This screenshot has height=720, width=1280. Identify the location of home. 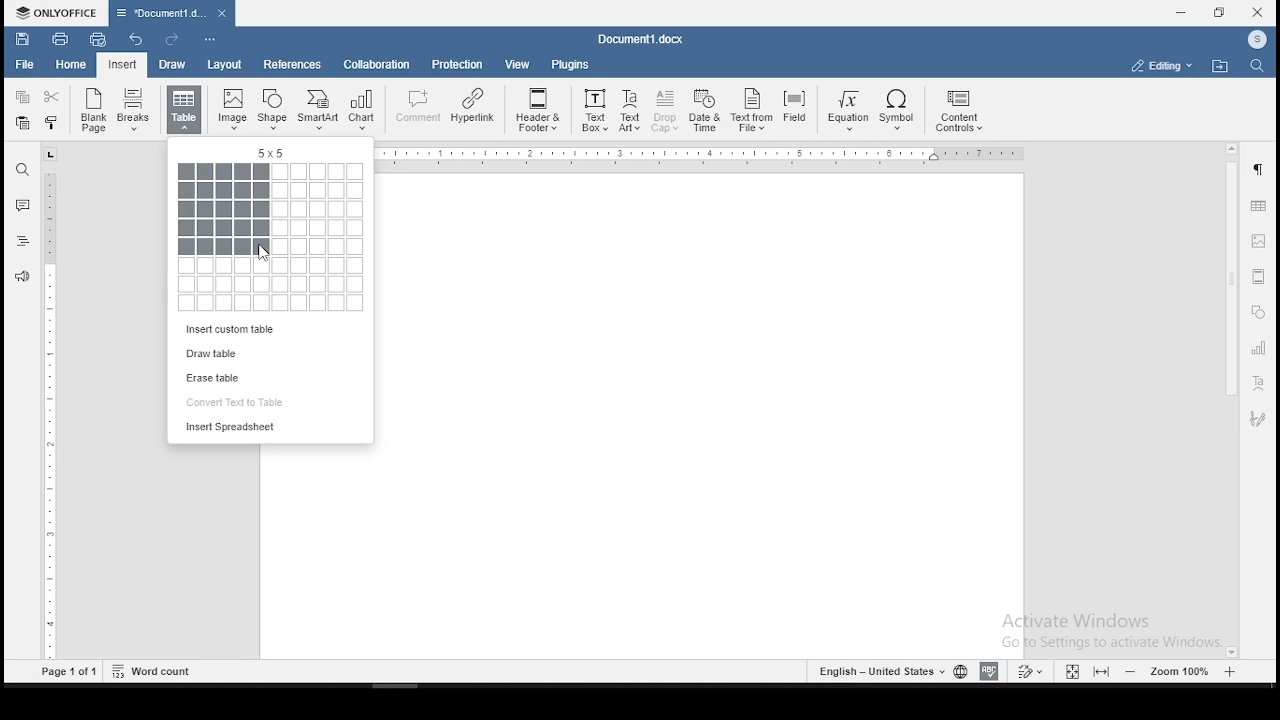
(71, 65).